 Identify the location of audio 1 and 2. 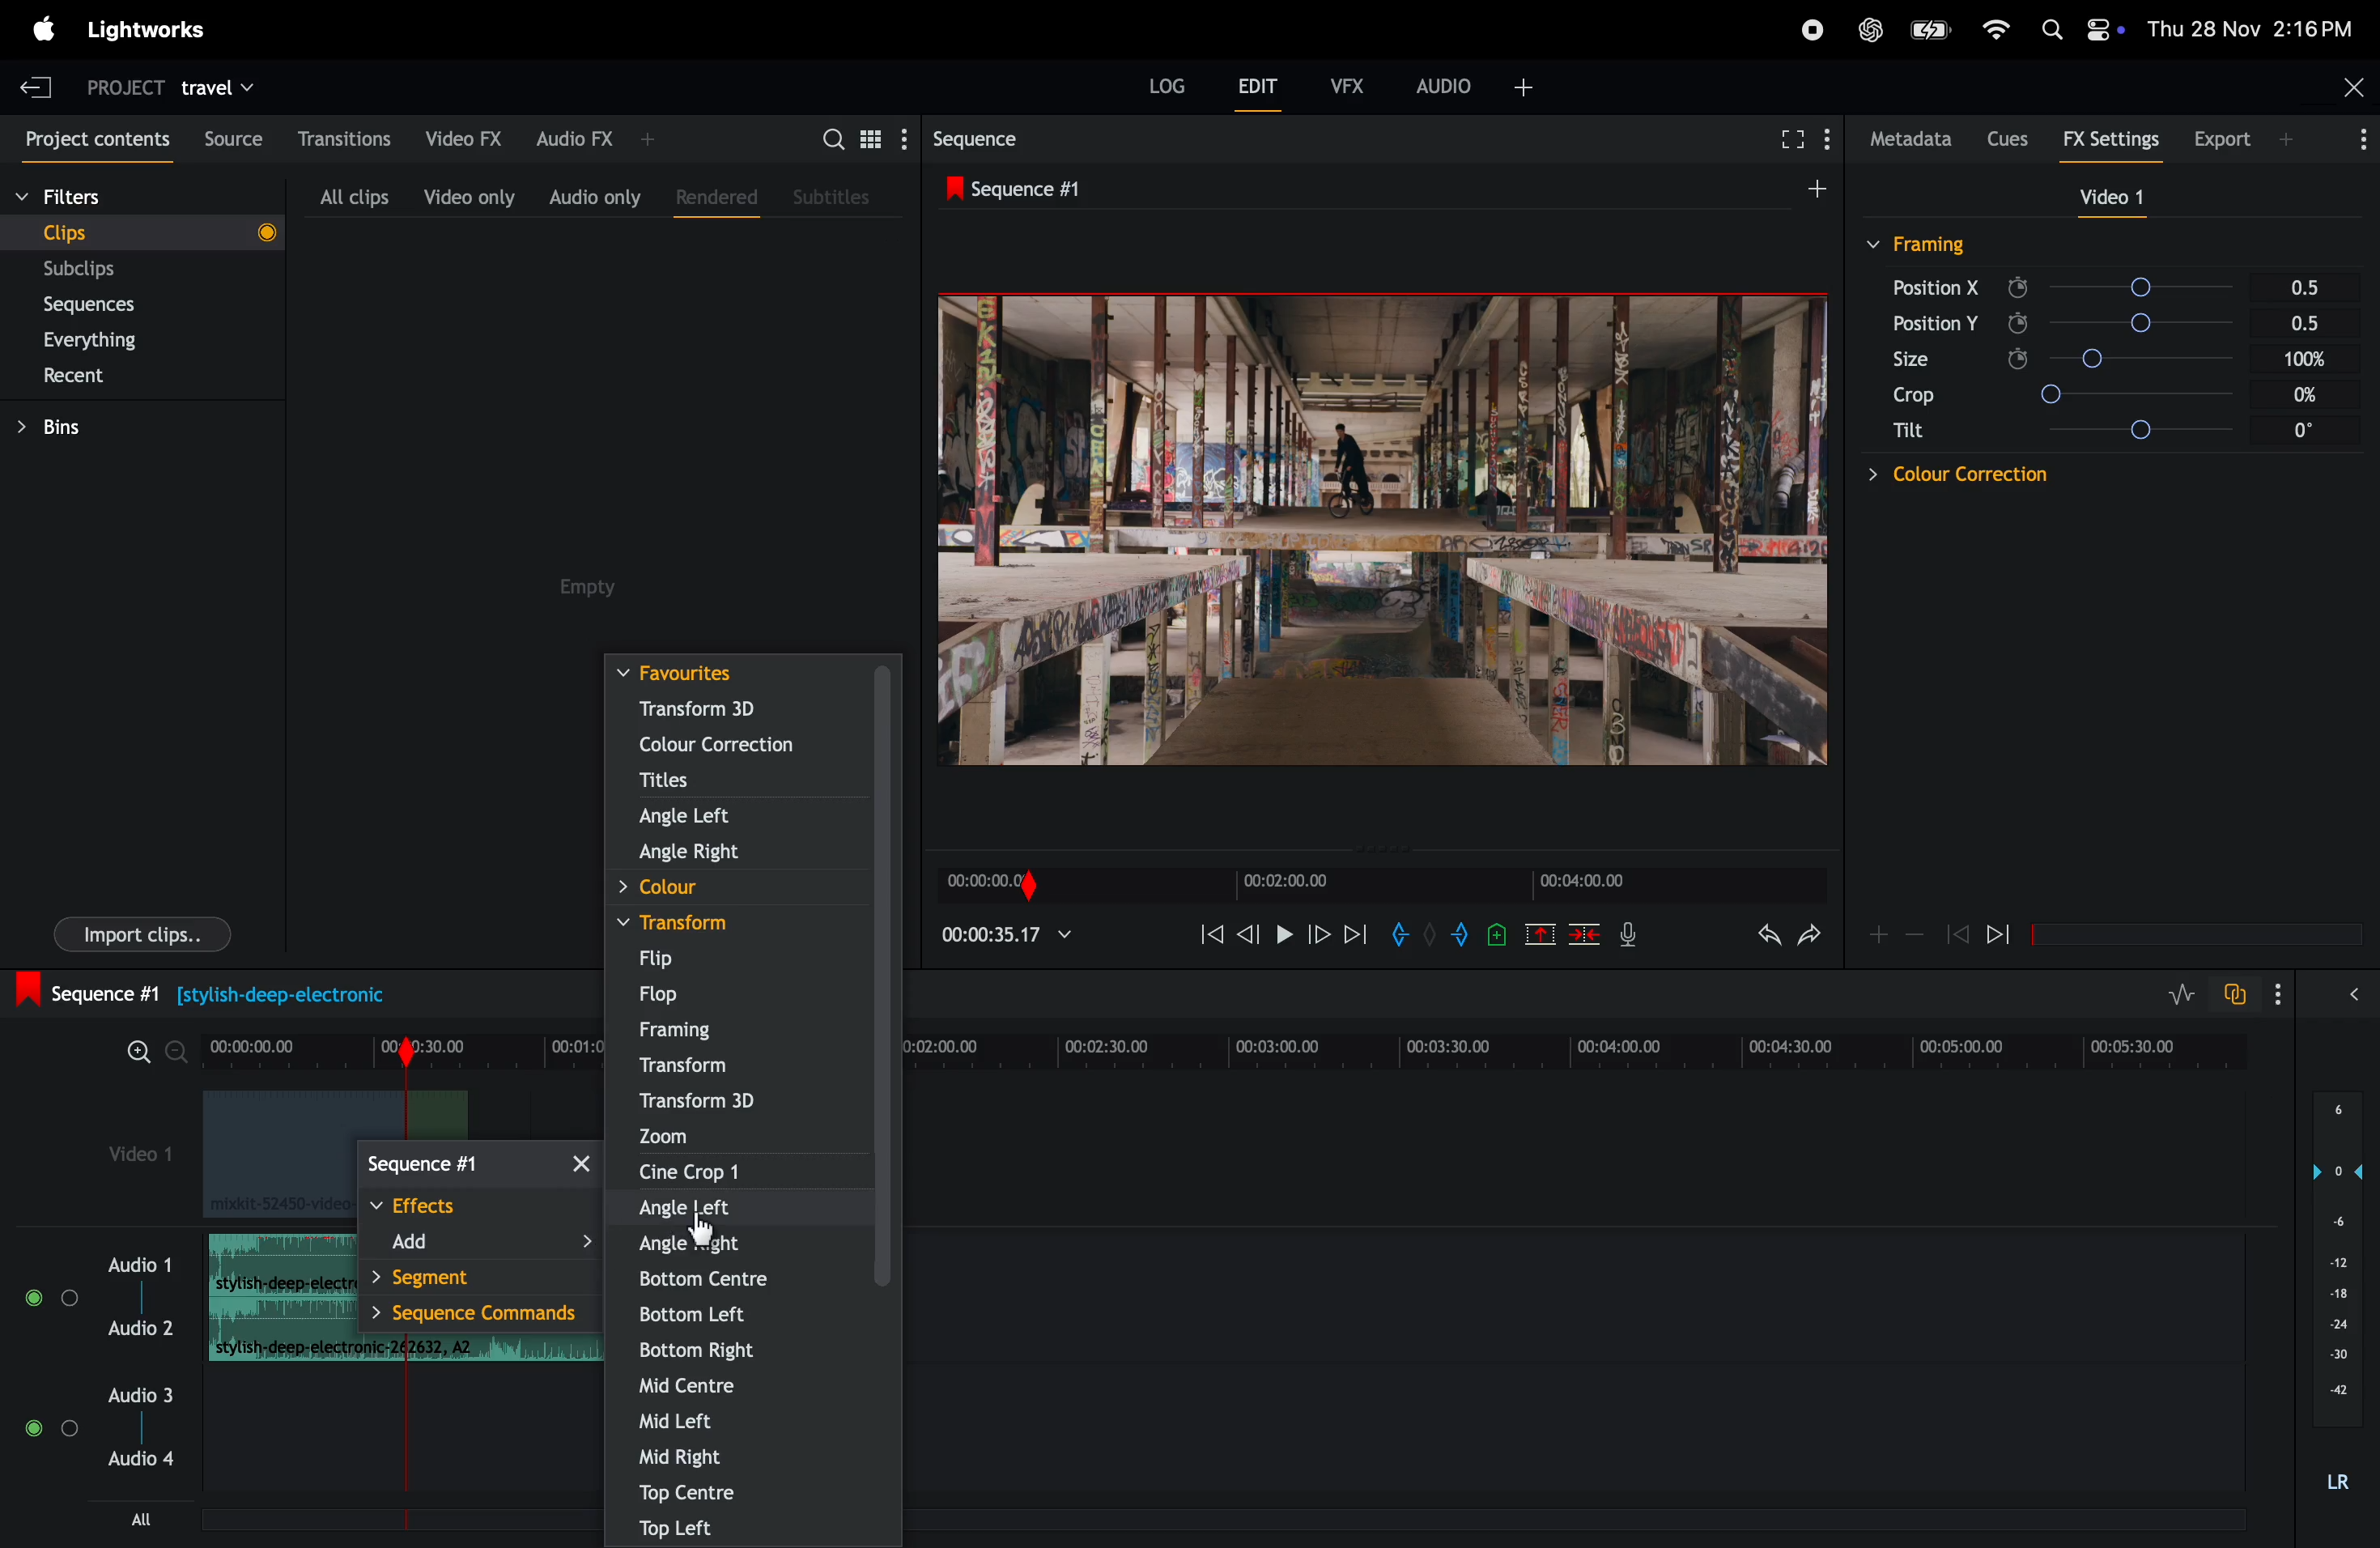
(100, 1306).